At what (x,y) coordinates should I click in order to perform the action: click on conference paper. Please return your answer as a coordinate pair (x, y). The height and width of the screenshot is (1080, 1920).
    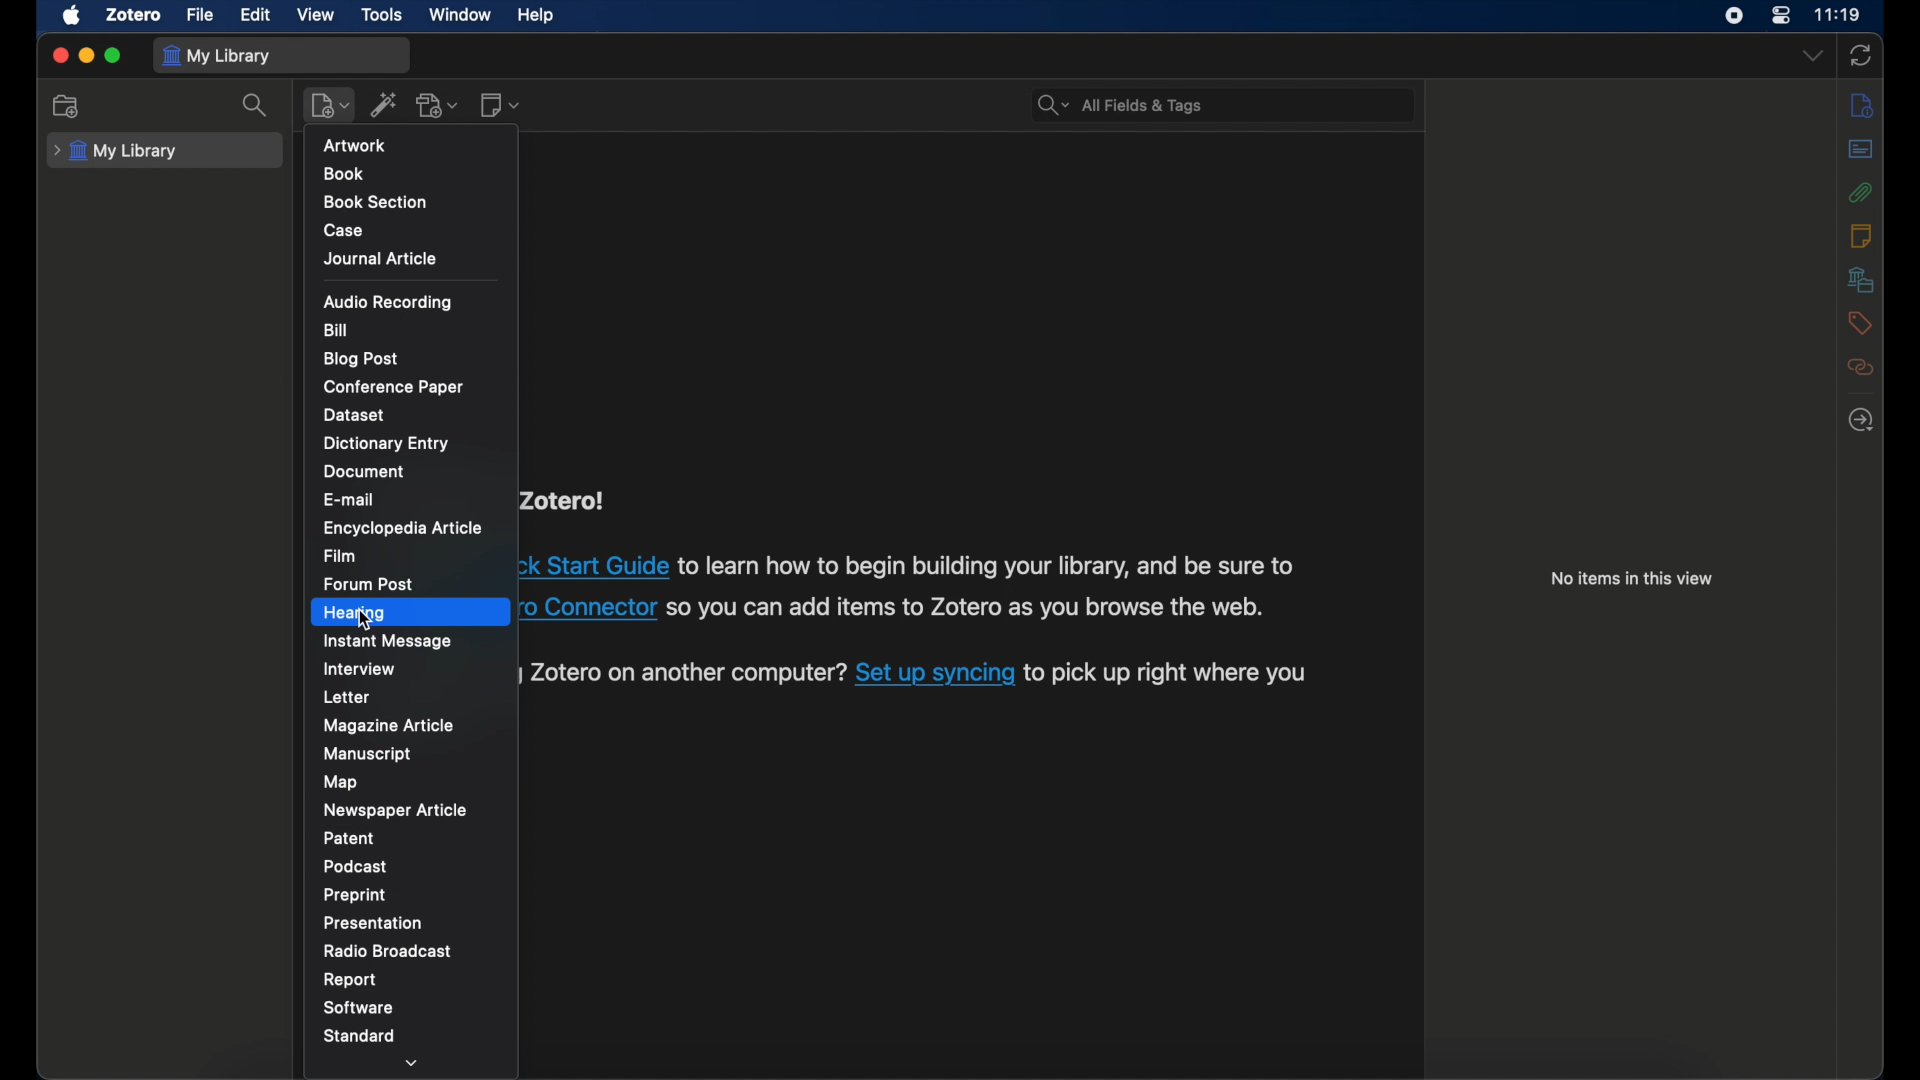
    Looking at the image, I should click on (391, 386).